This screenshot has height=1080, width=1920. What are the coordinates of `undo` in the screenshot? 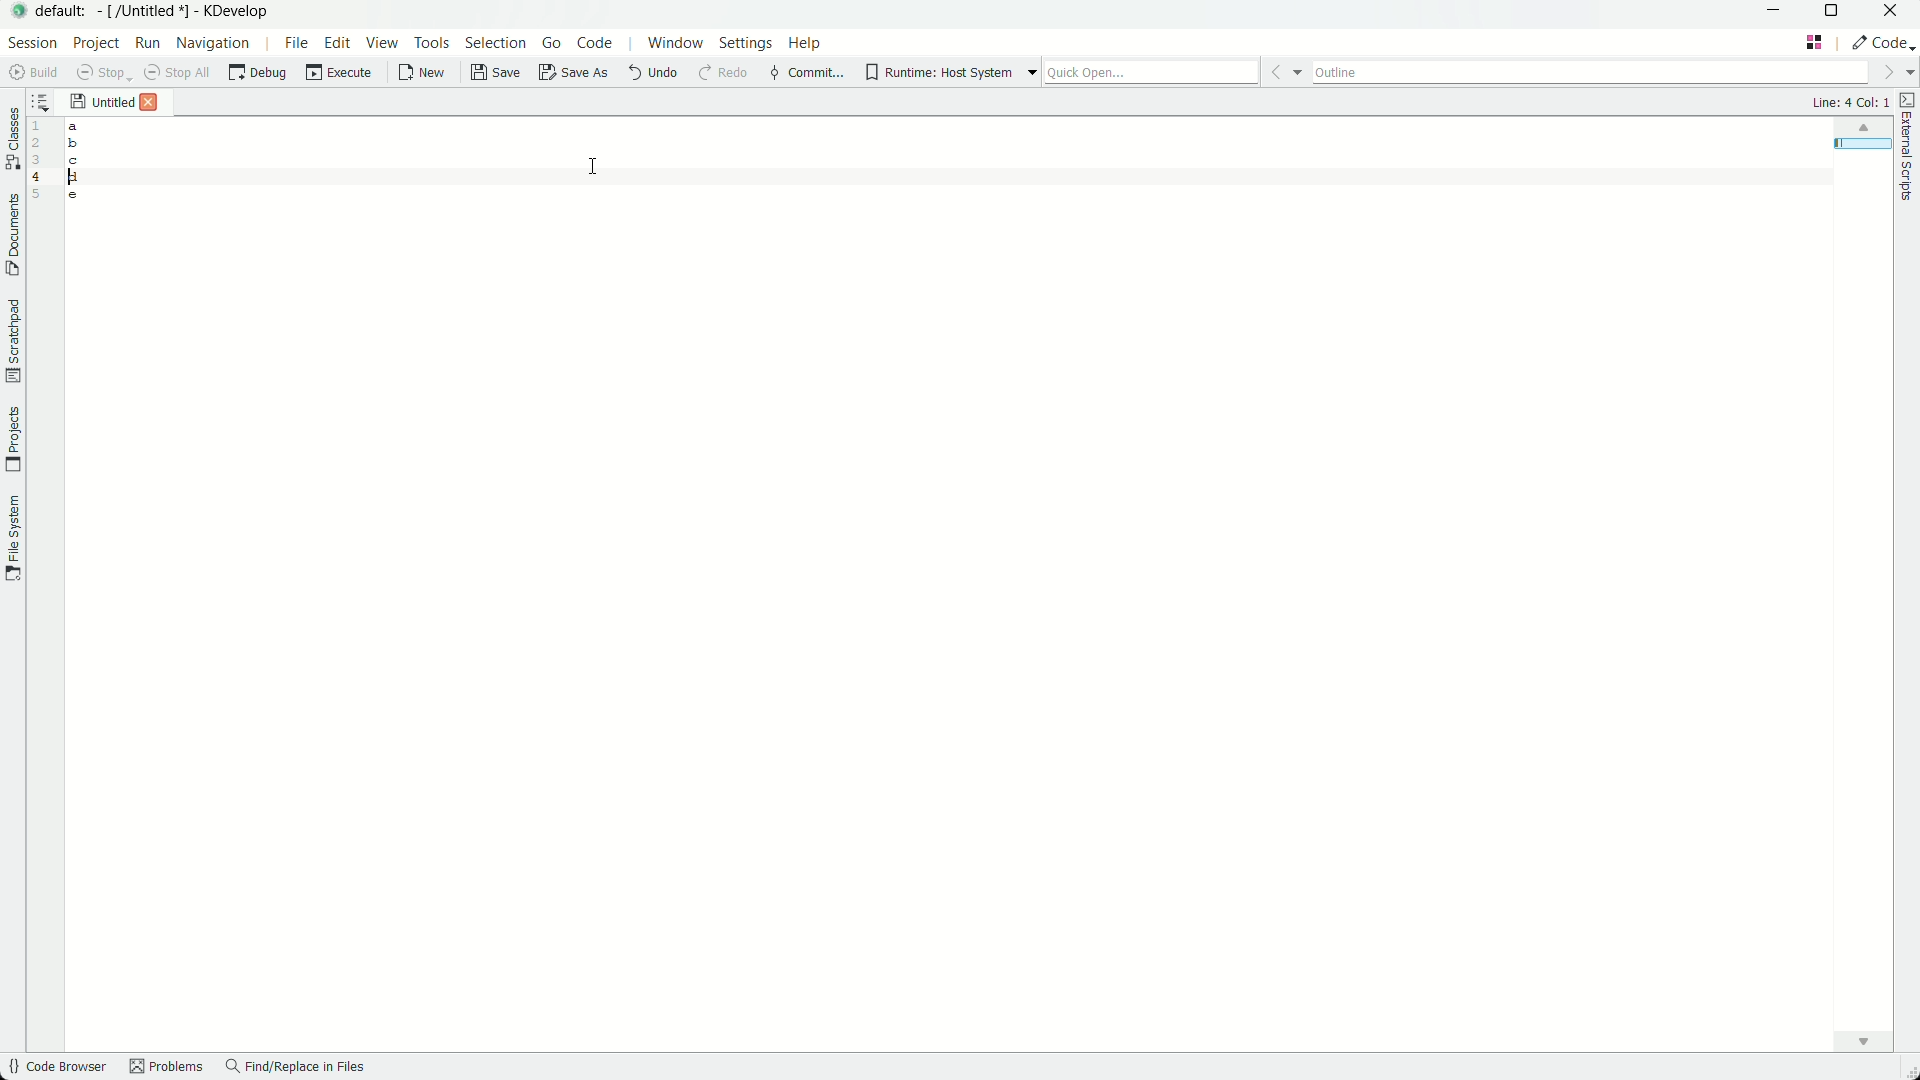 It's located at (651, 76).